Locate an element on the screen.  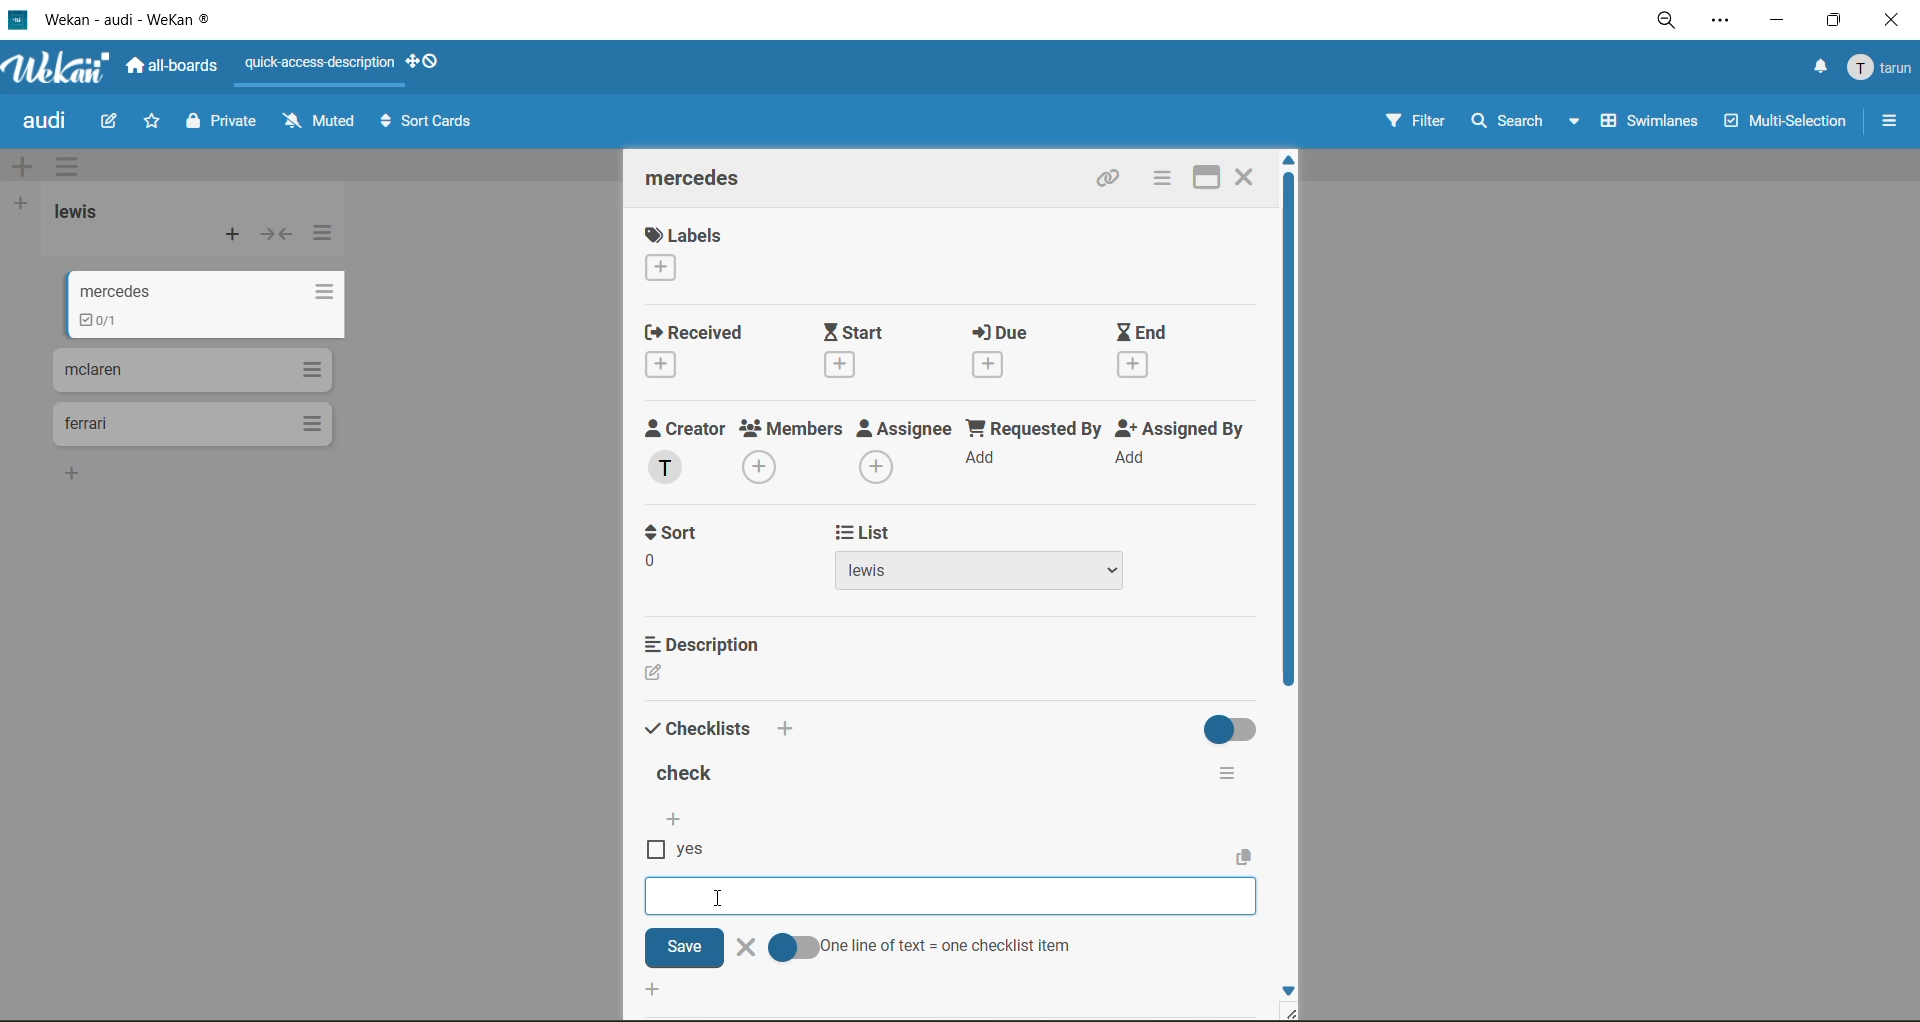
settings is located at coordinates (1725, 24).